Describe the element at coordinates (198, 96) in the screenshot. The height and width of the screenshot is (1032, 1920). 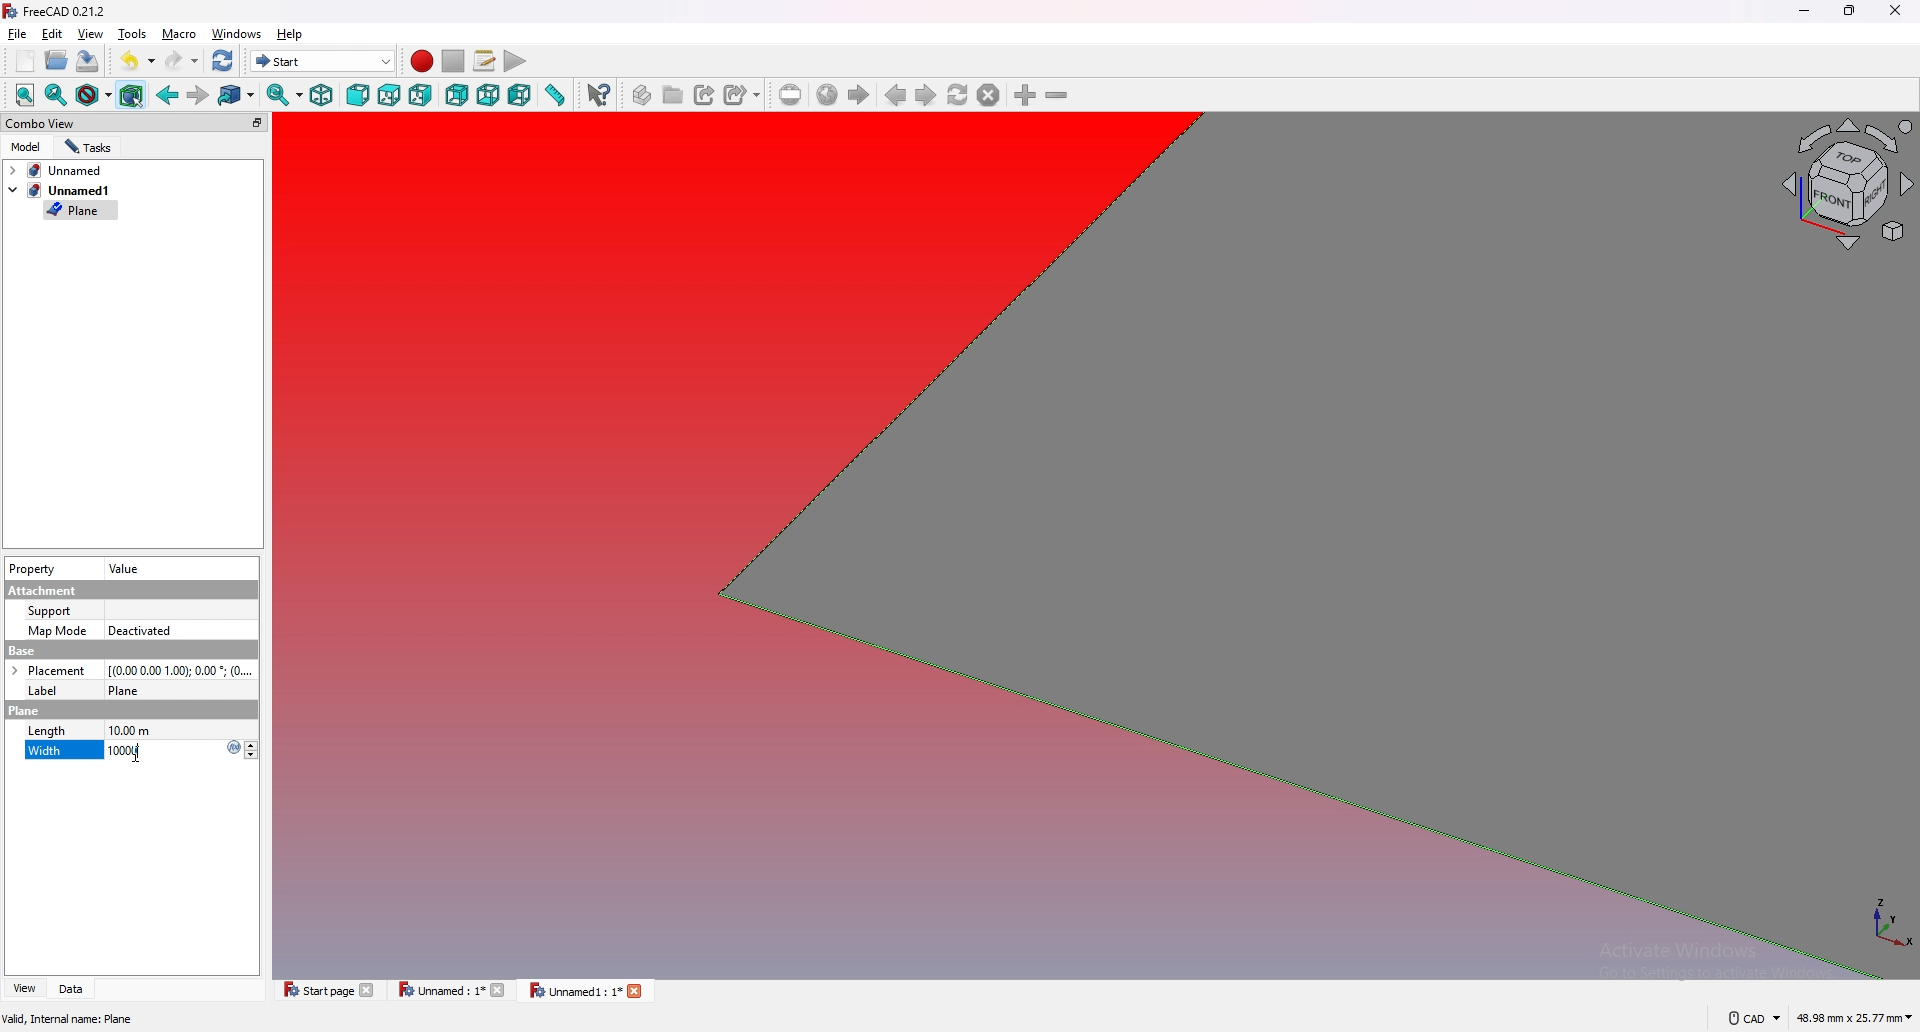
I see `forward` at that location.